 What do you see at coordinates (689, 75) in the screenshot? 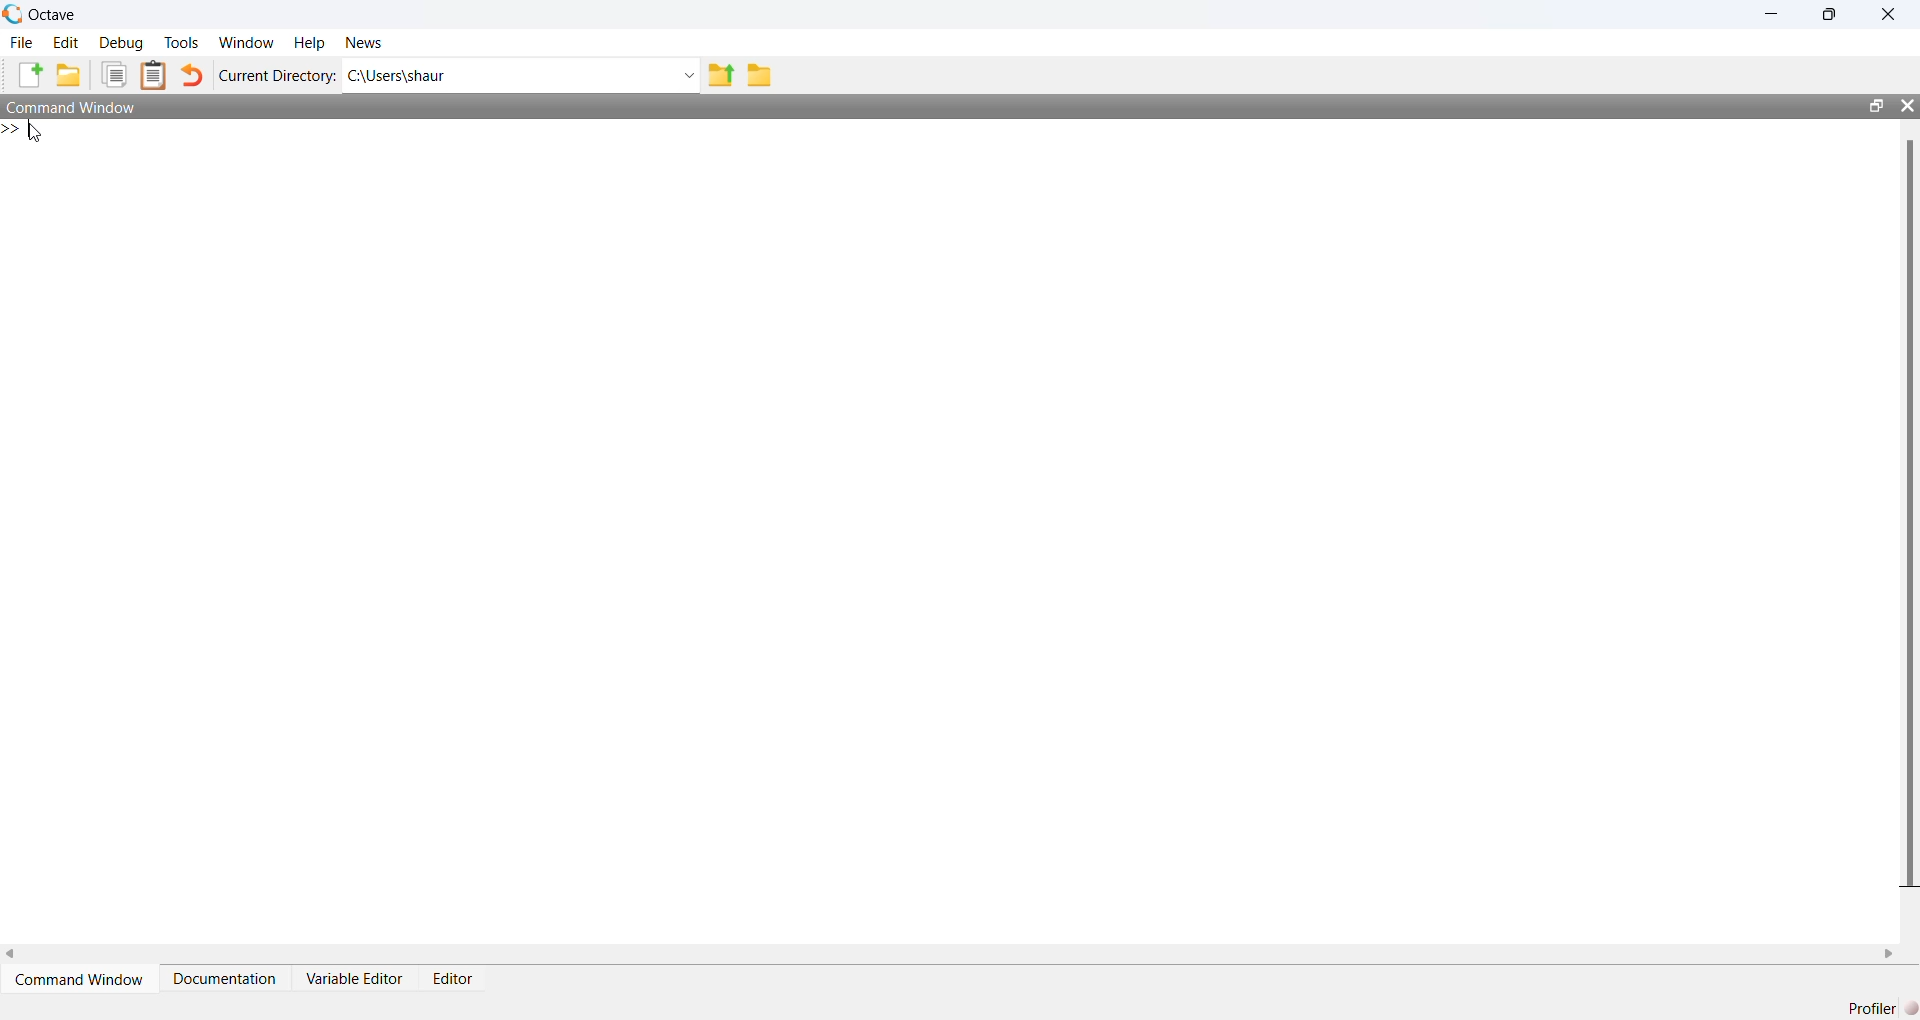
I see `Drop-down ` at bounding box center [689, 75].